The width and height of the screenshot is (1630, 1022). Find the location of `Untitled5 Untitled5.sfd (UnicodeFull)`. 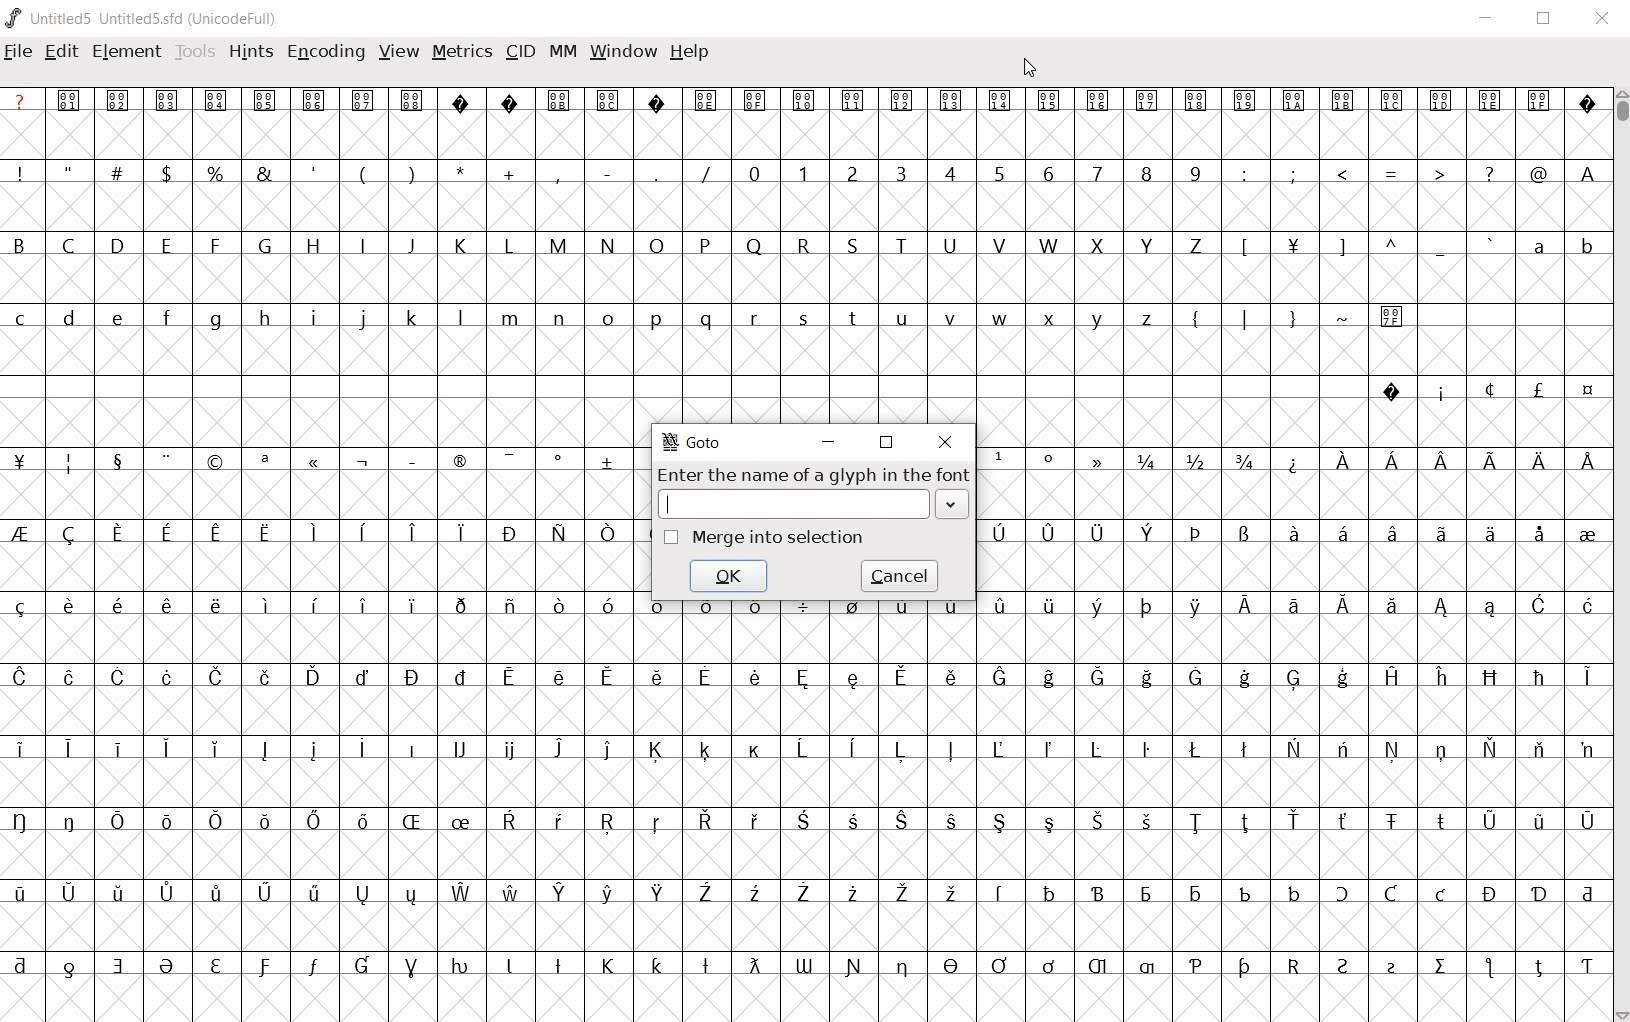

Untitled5 Untitled5.sfd (UnicodeFull) is located at coordinates (156, 21).